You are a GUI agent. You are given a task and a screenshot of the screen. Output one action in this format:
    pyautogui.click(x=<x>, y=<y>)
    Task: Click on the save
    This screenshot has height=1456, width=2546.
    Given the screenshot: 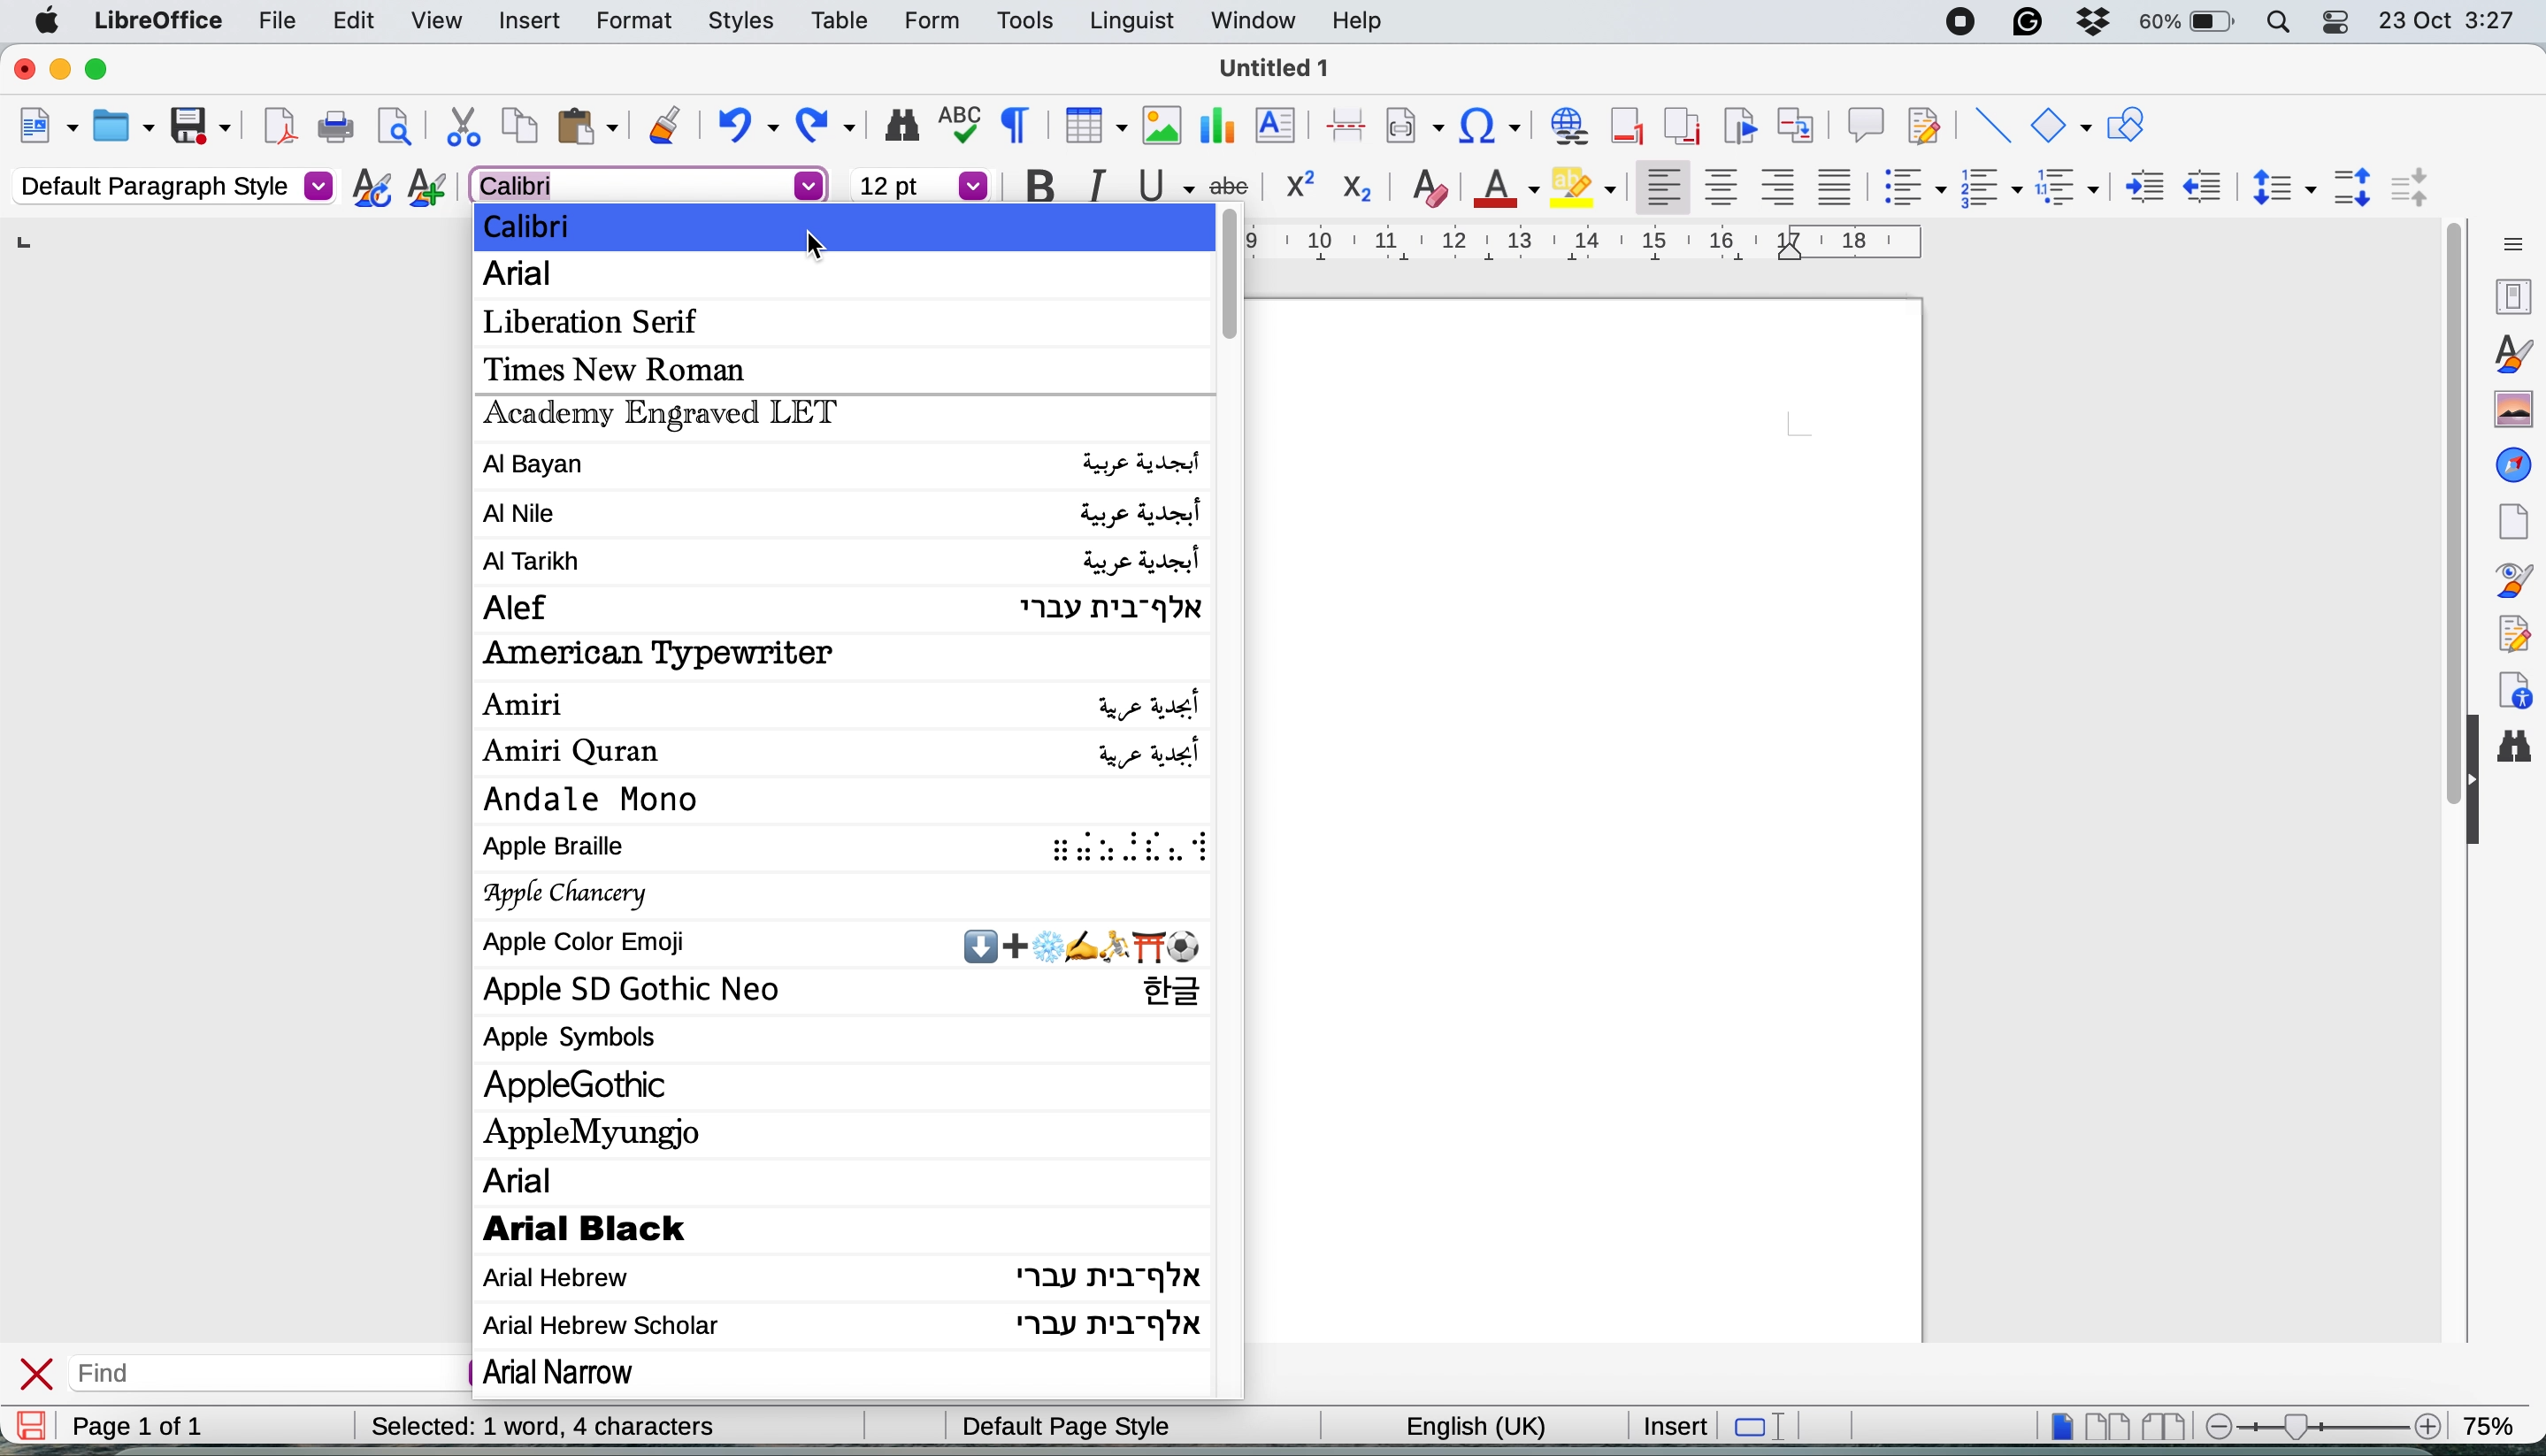 What is the action you would take?
    pyautogui.click(x=33, y=1425)
    